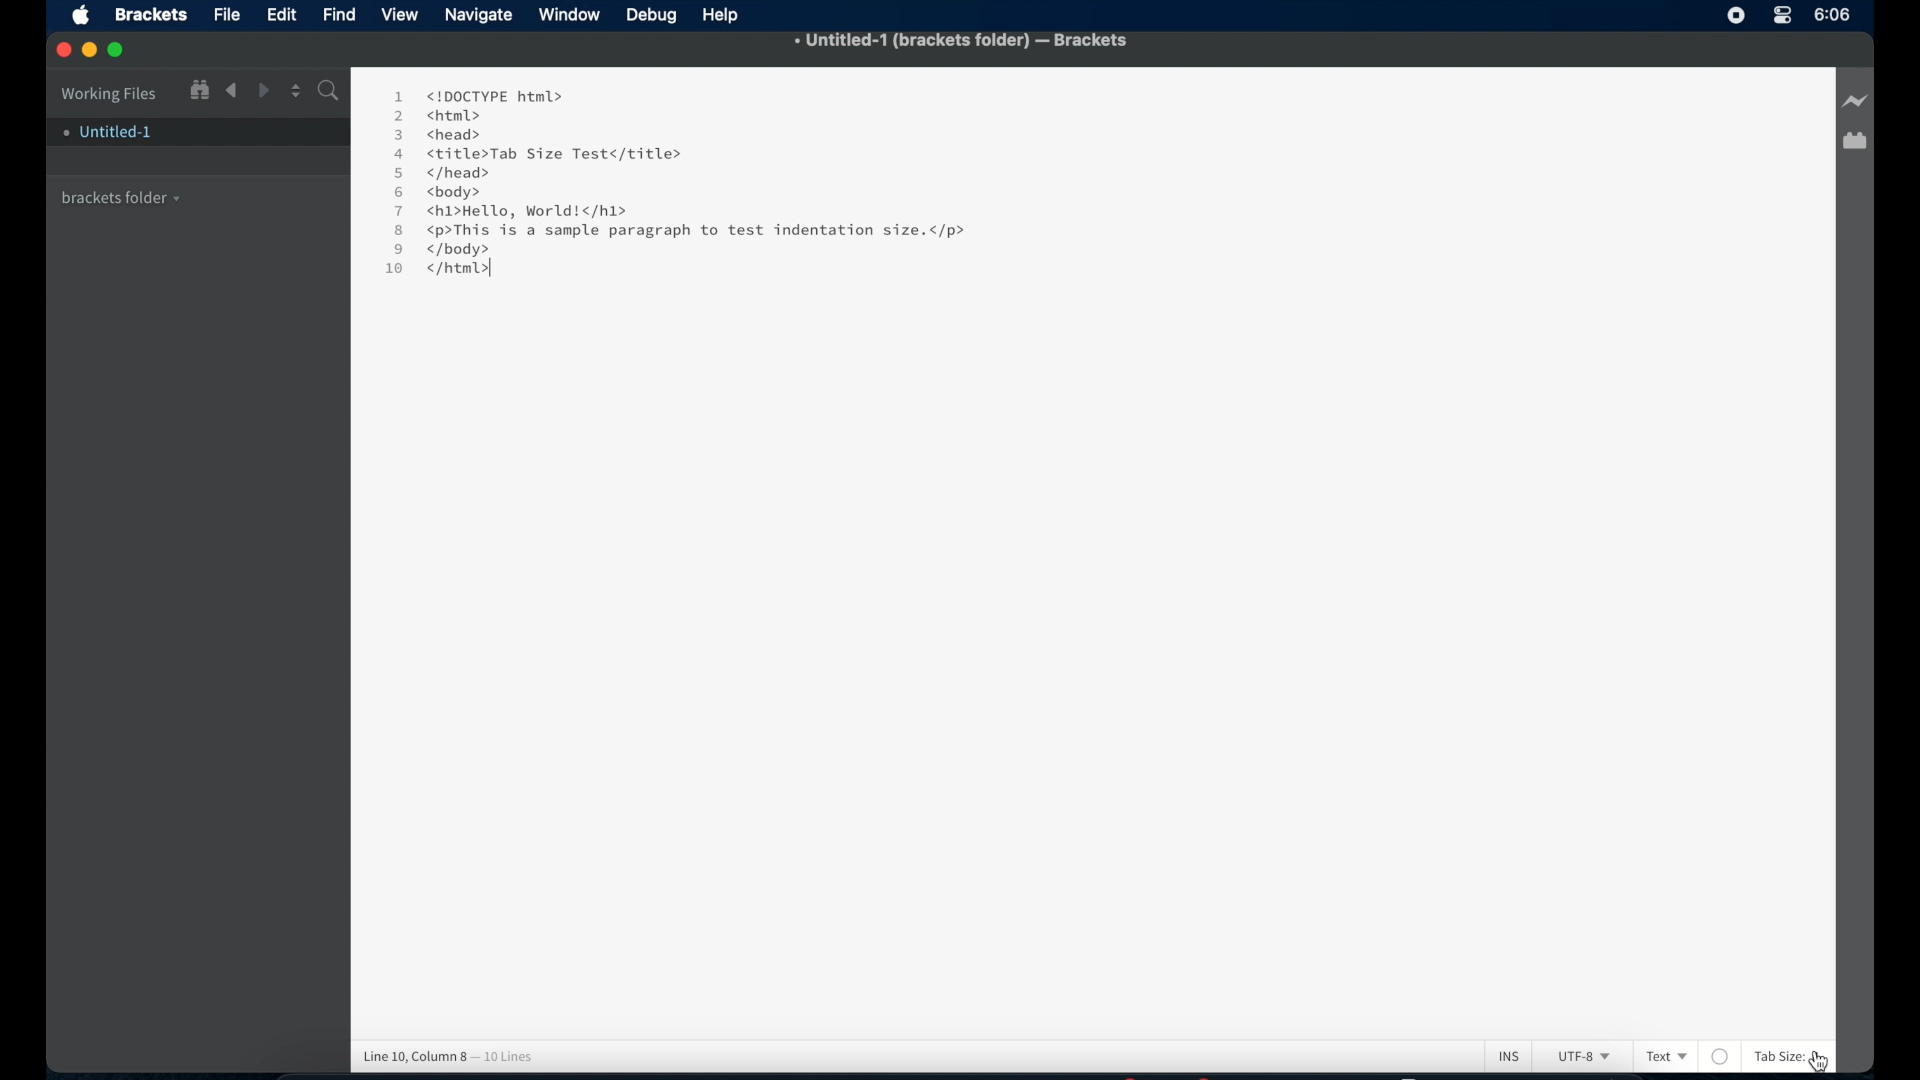  I want to click on Brackets, so click(149, 13).